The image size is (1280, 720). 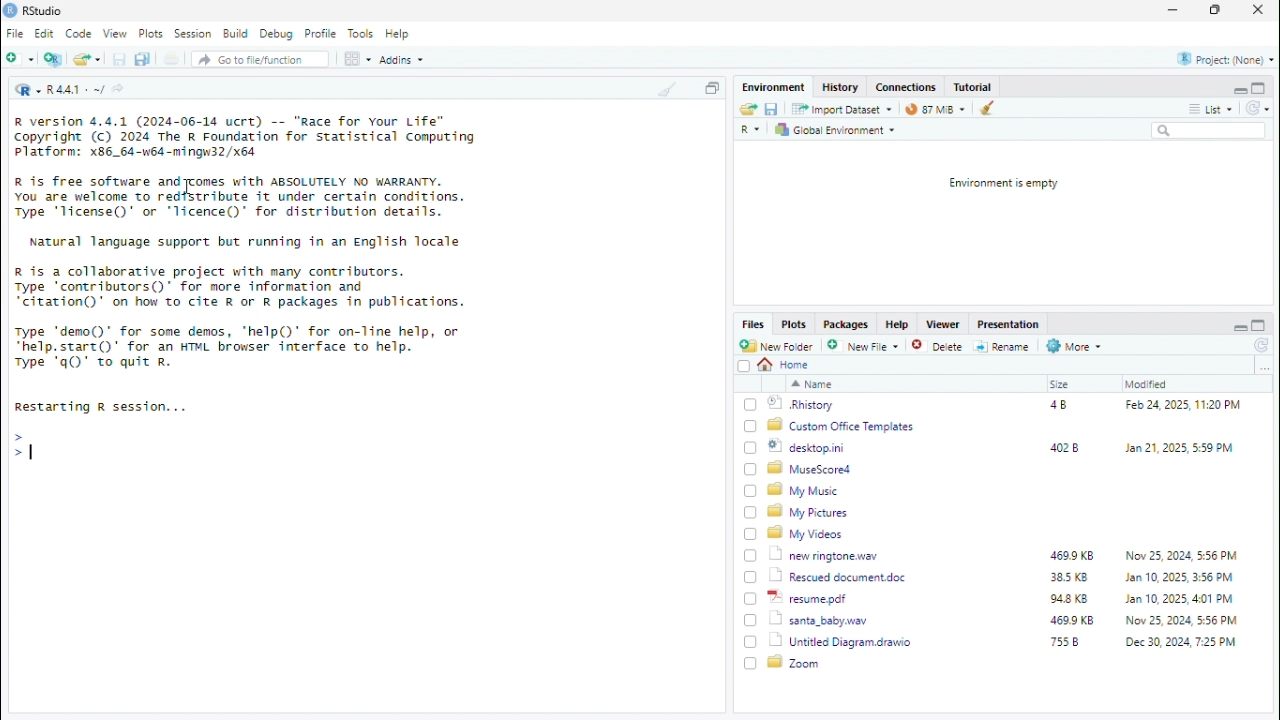 I want to click on R, so click(x=27, y=89).